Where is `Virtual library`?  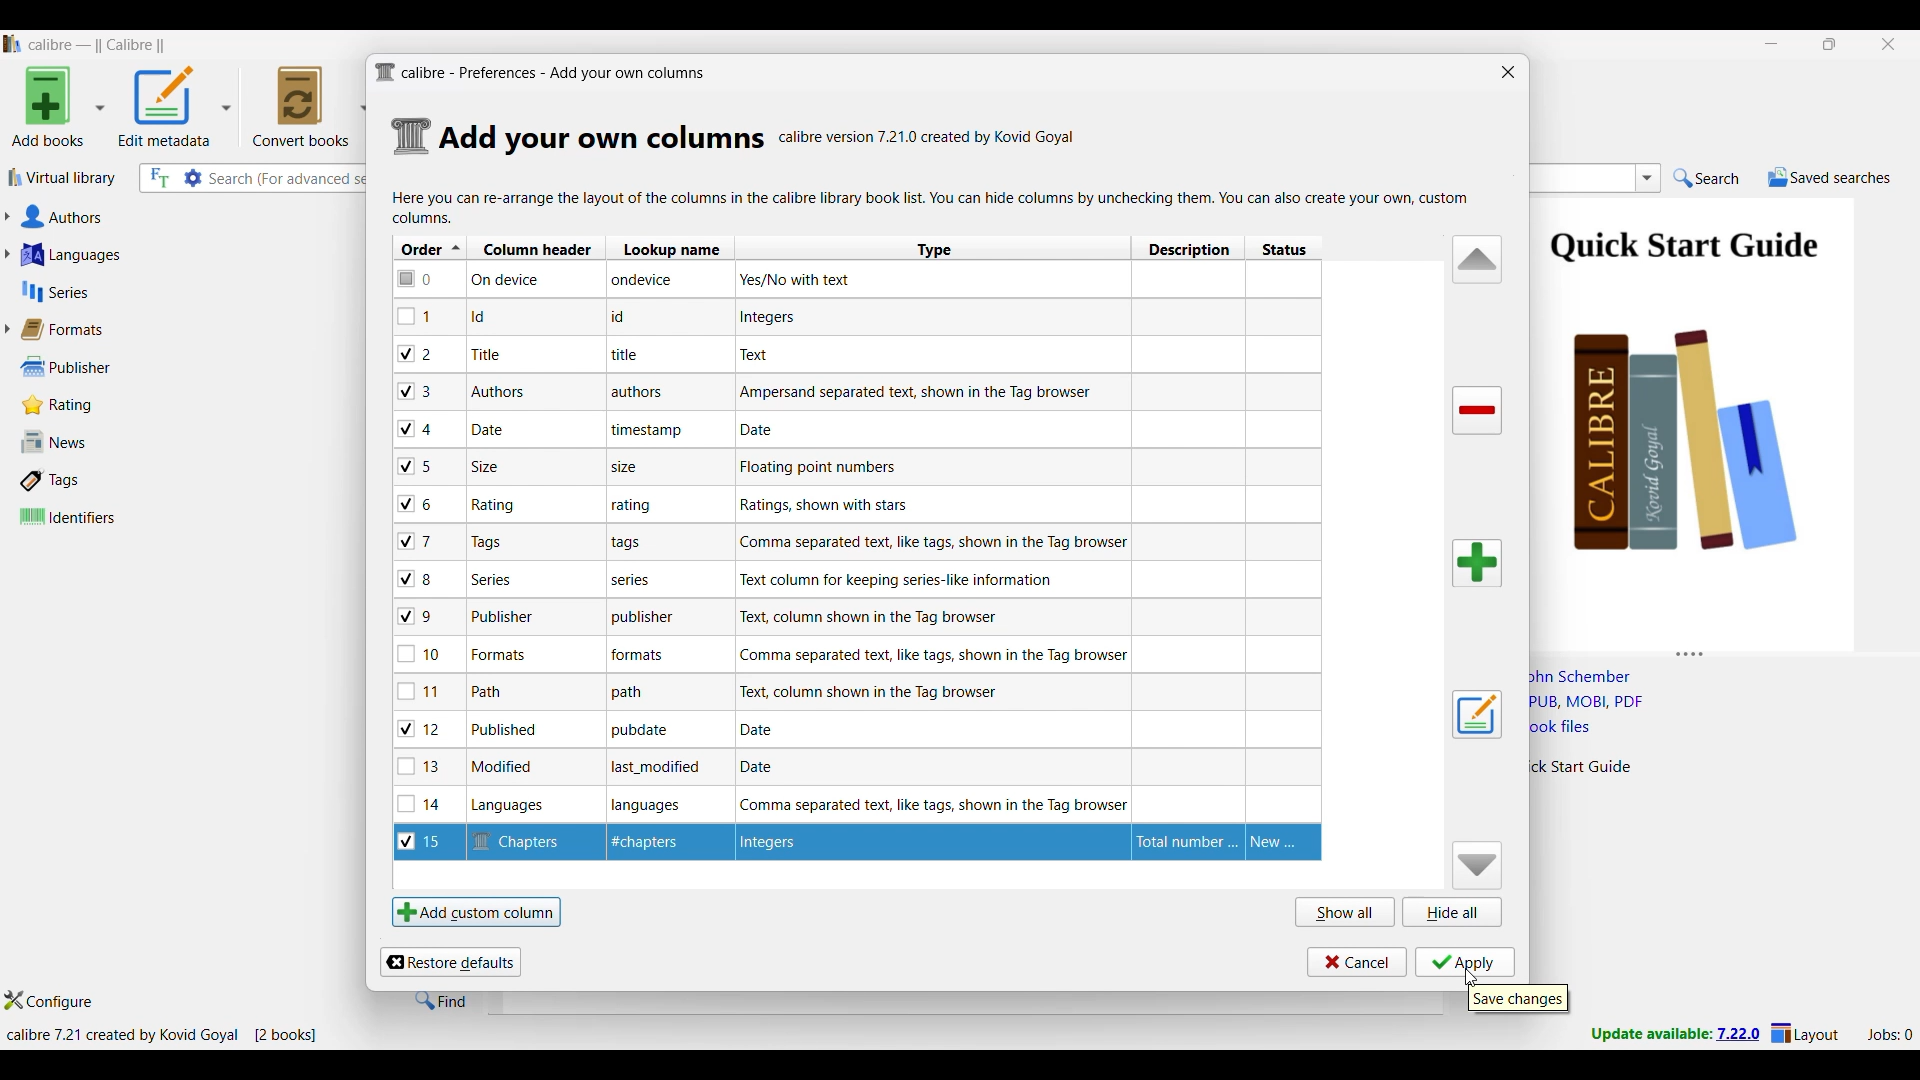 Virtual library is located at coordinates (63, 177).